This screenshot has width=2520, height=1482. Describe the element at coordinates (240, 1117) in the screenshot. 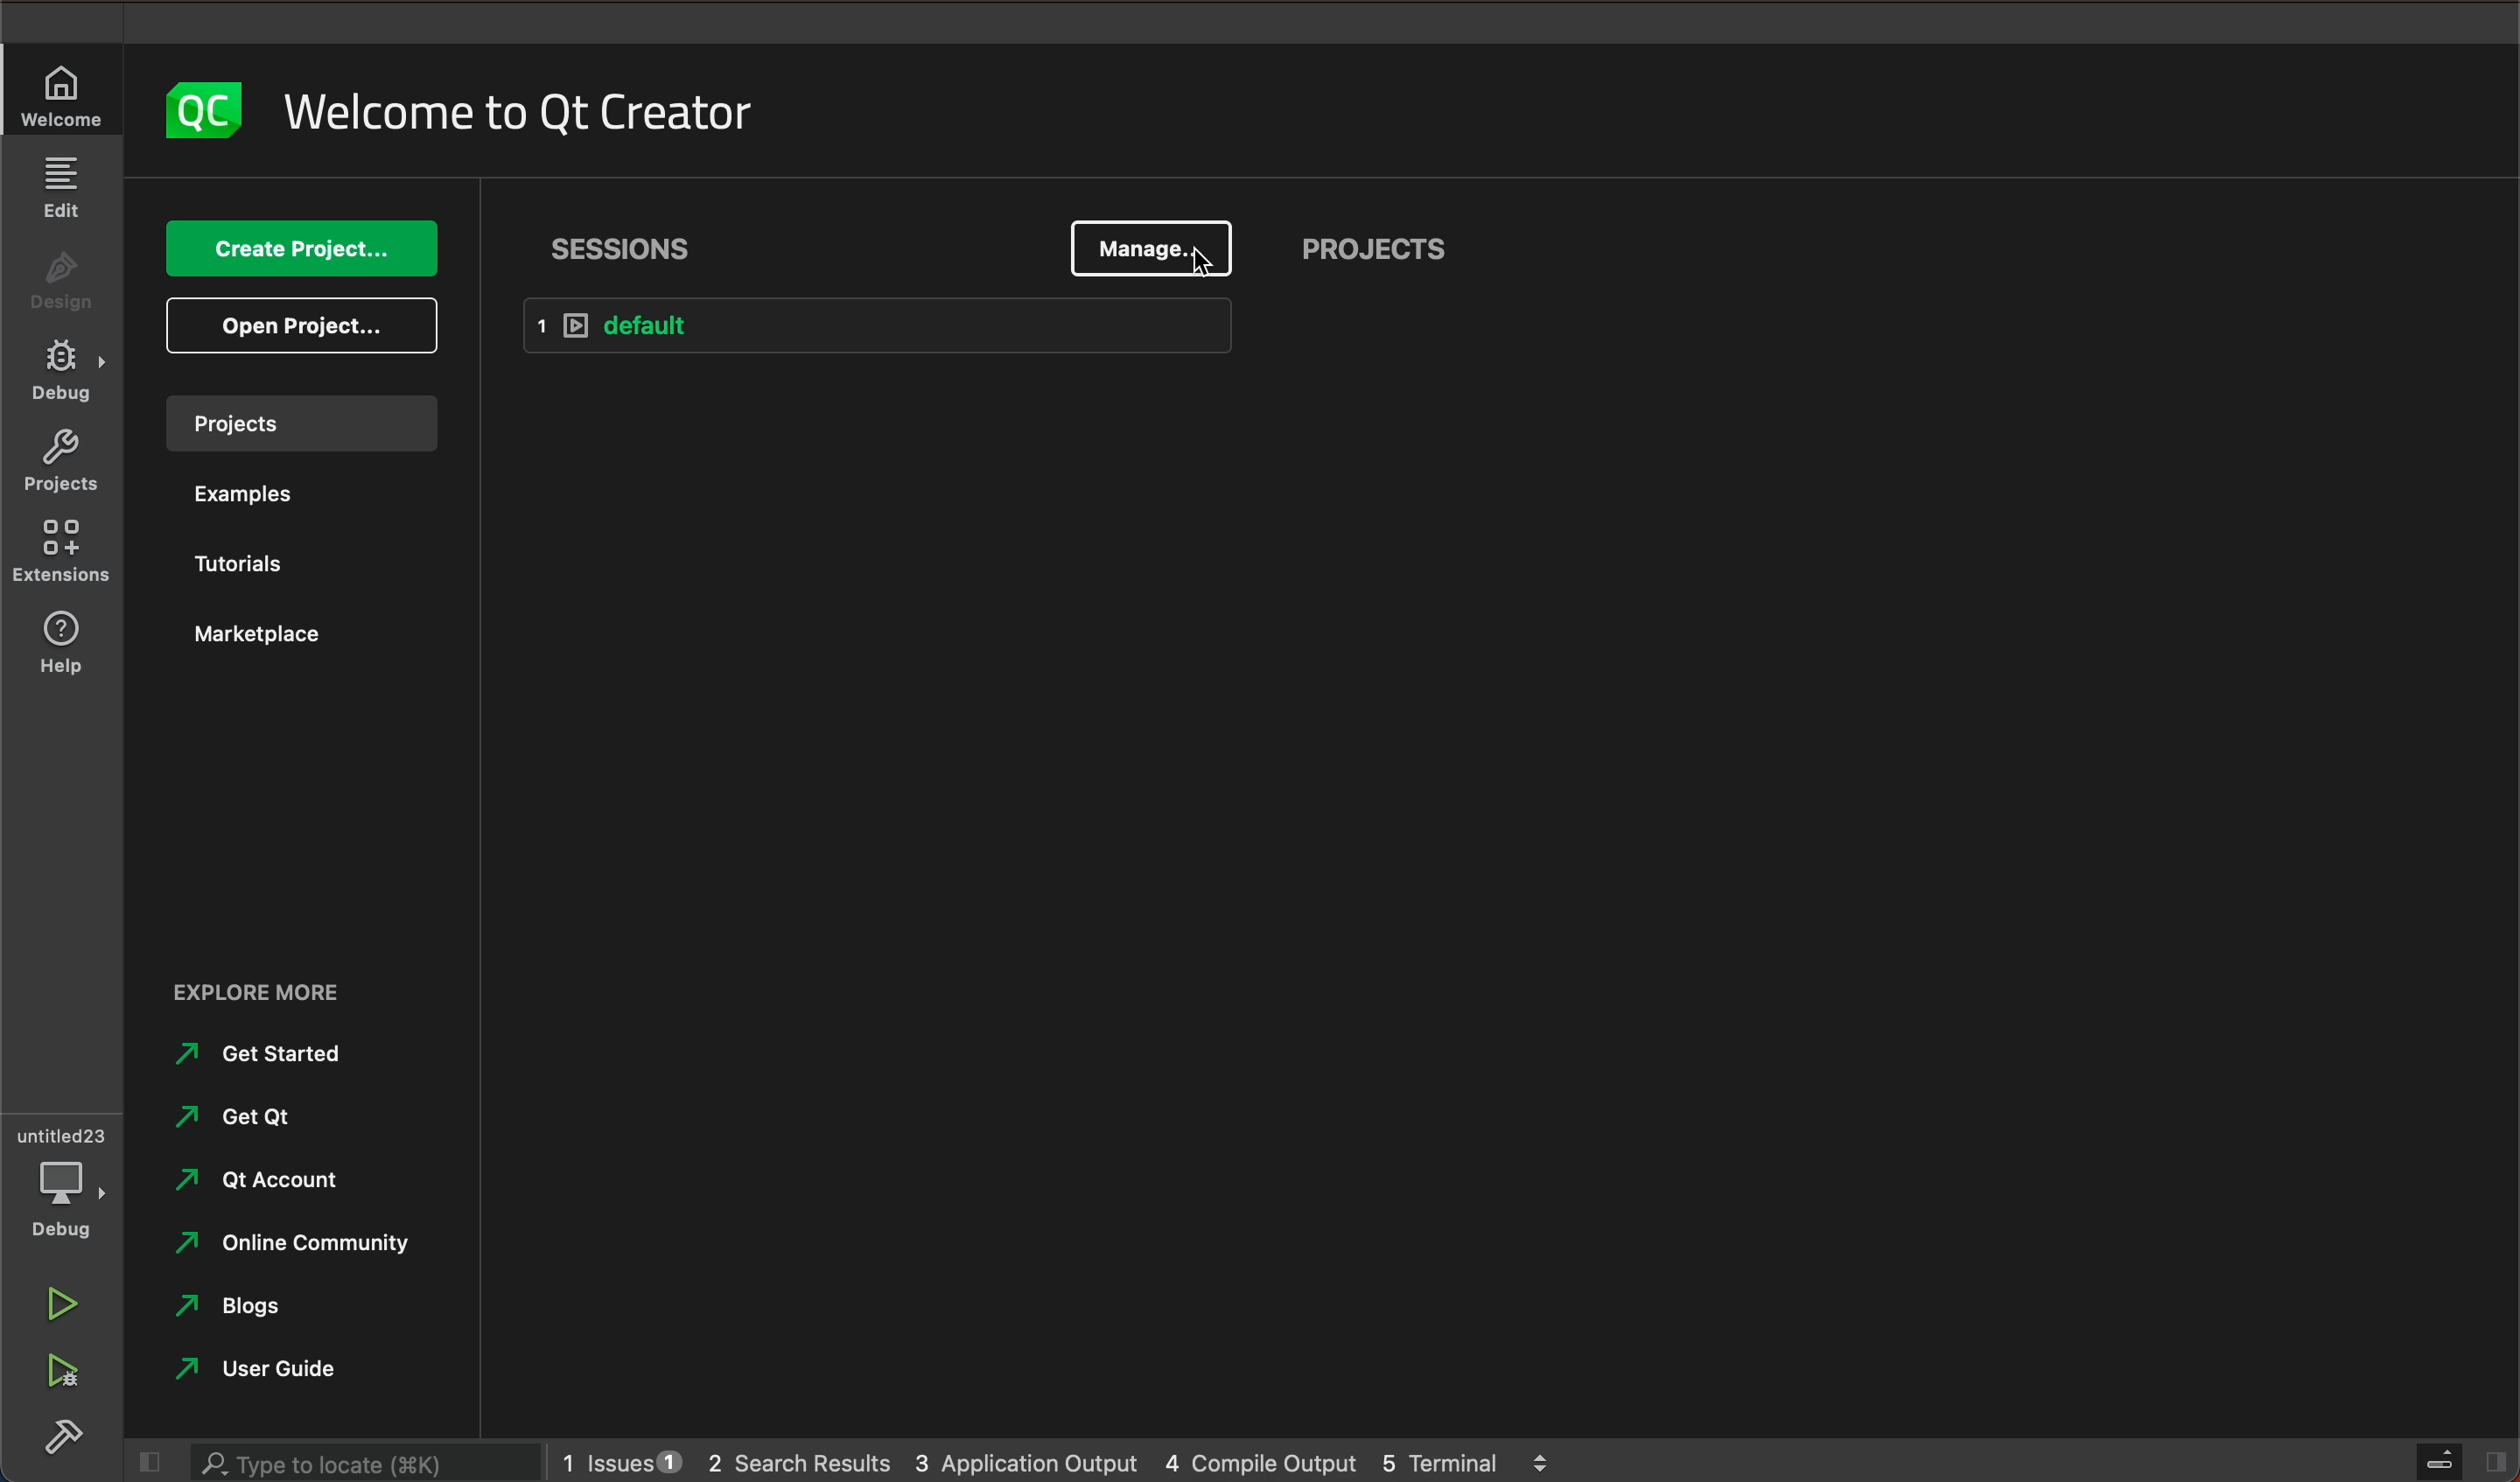

I see `get qt` at that location.